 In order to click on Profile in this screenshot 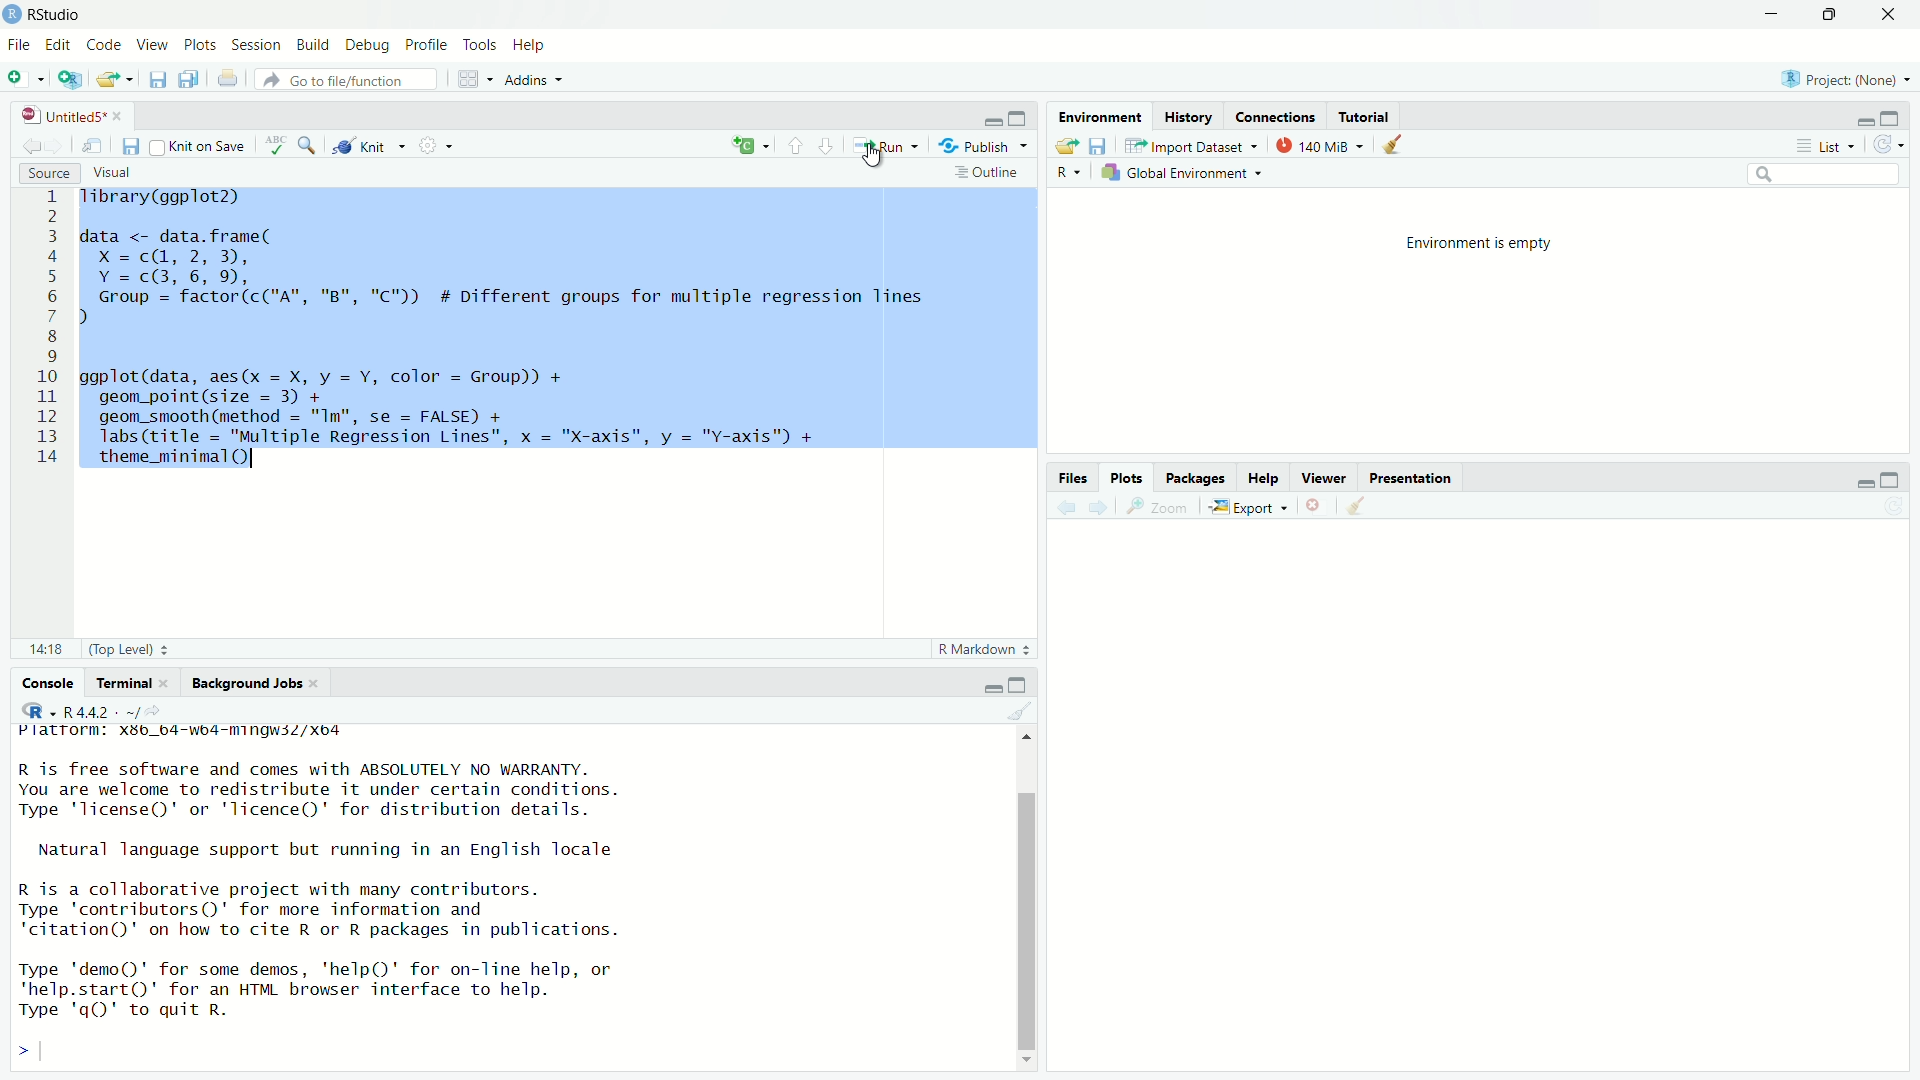, I will do `click(426, 46)`.